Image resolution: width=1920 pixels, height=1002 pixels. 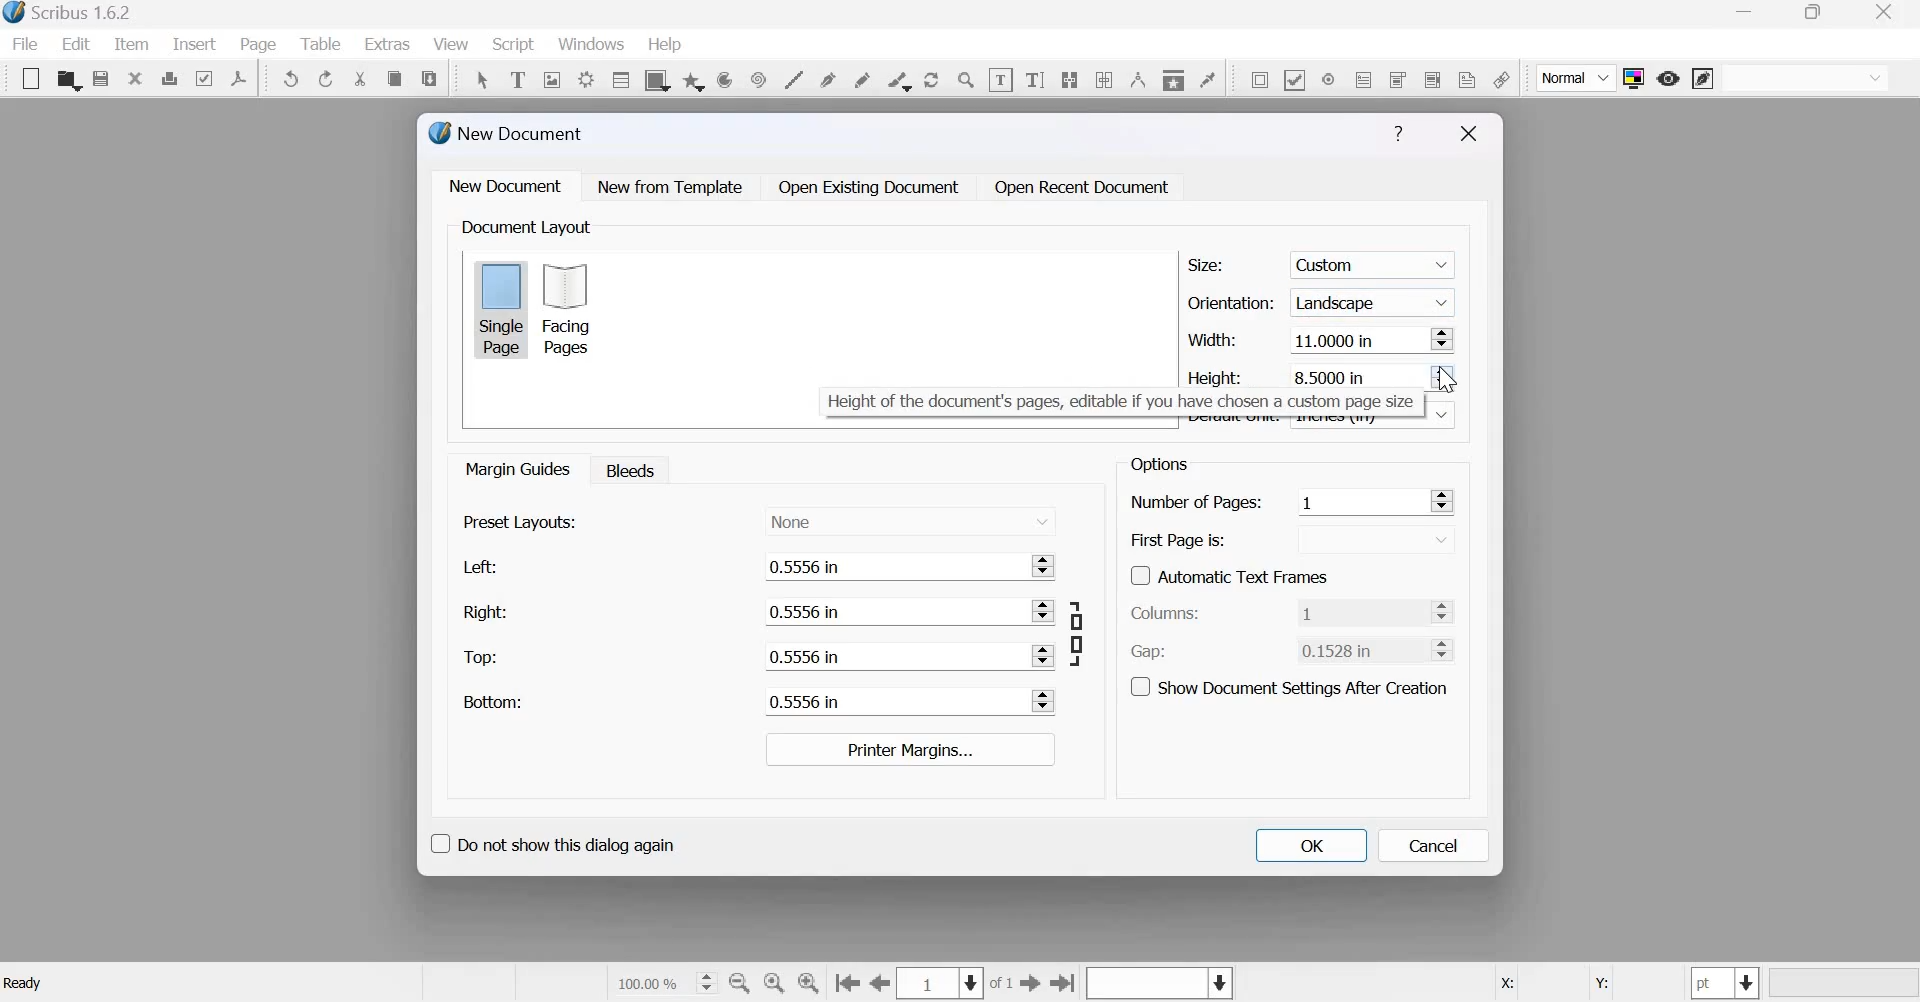 I want to click on freehand line, so click(x=862, y=78).